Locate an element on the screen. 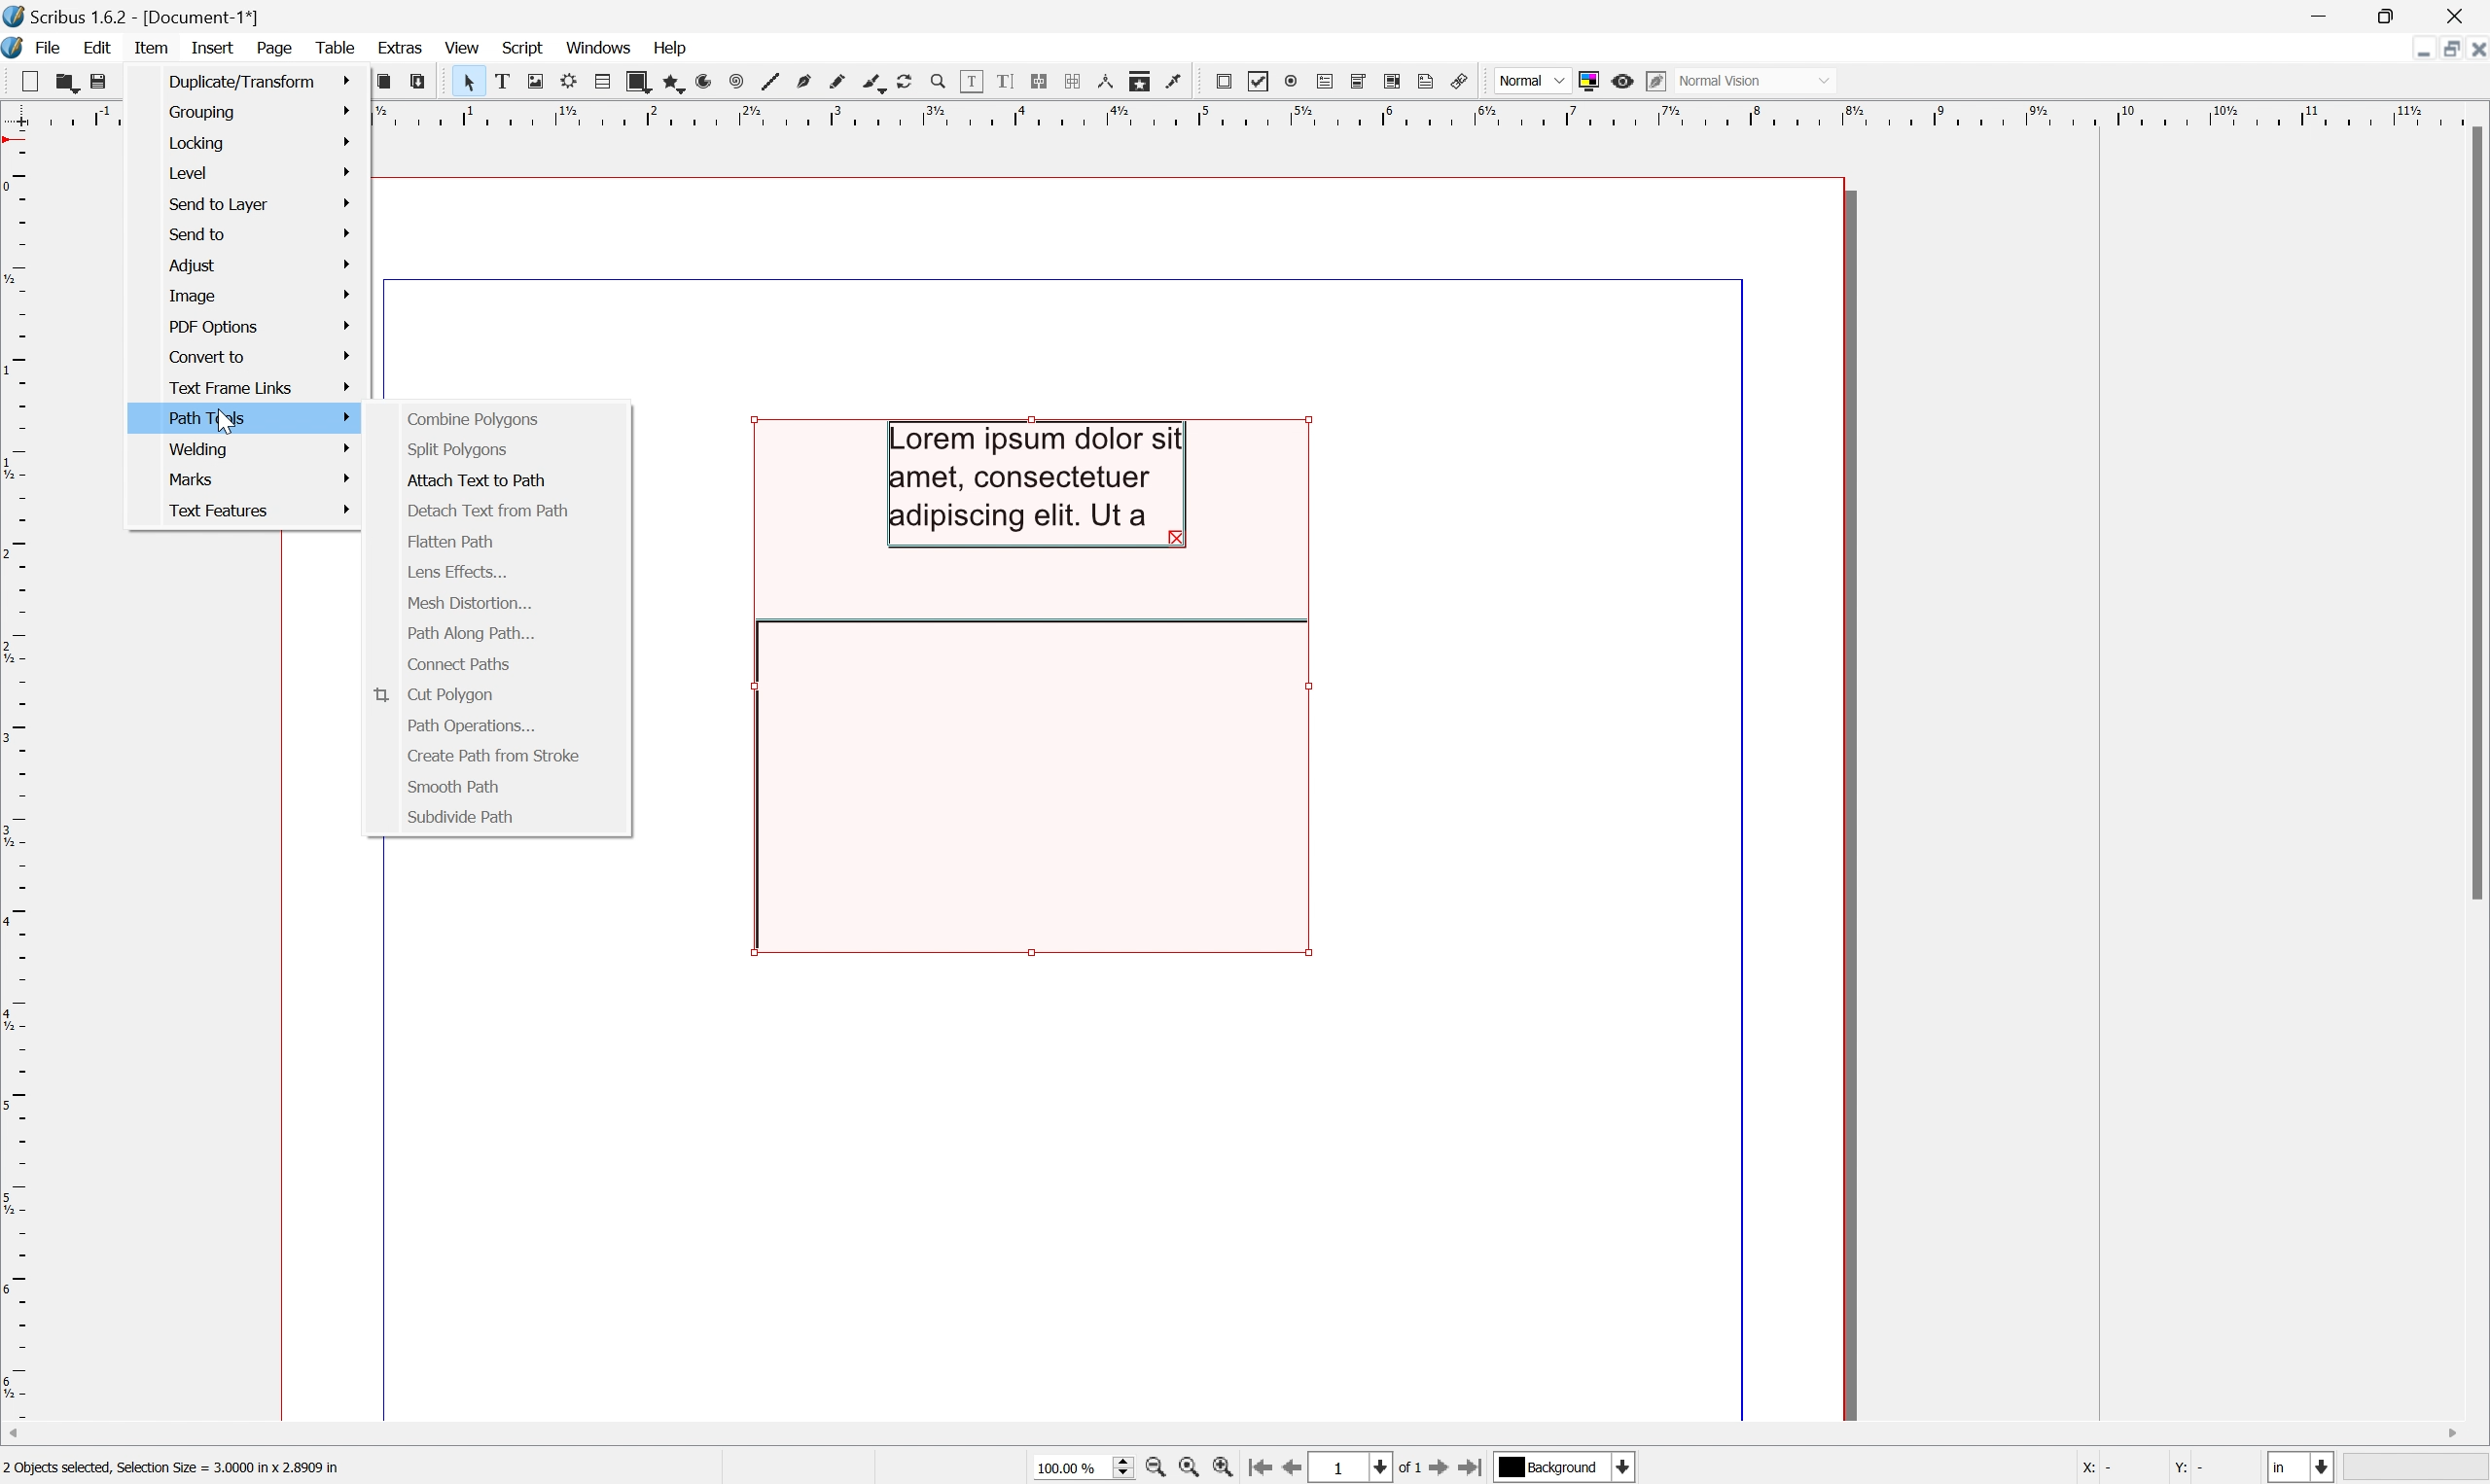 Image resolution: width=2490 pixels, height=1484 pixels. Calligraphic line is located at coordinates (873, 84).